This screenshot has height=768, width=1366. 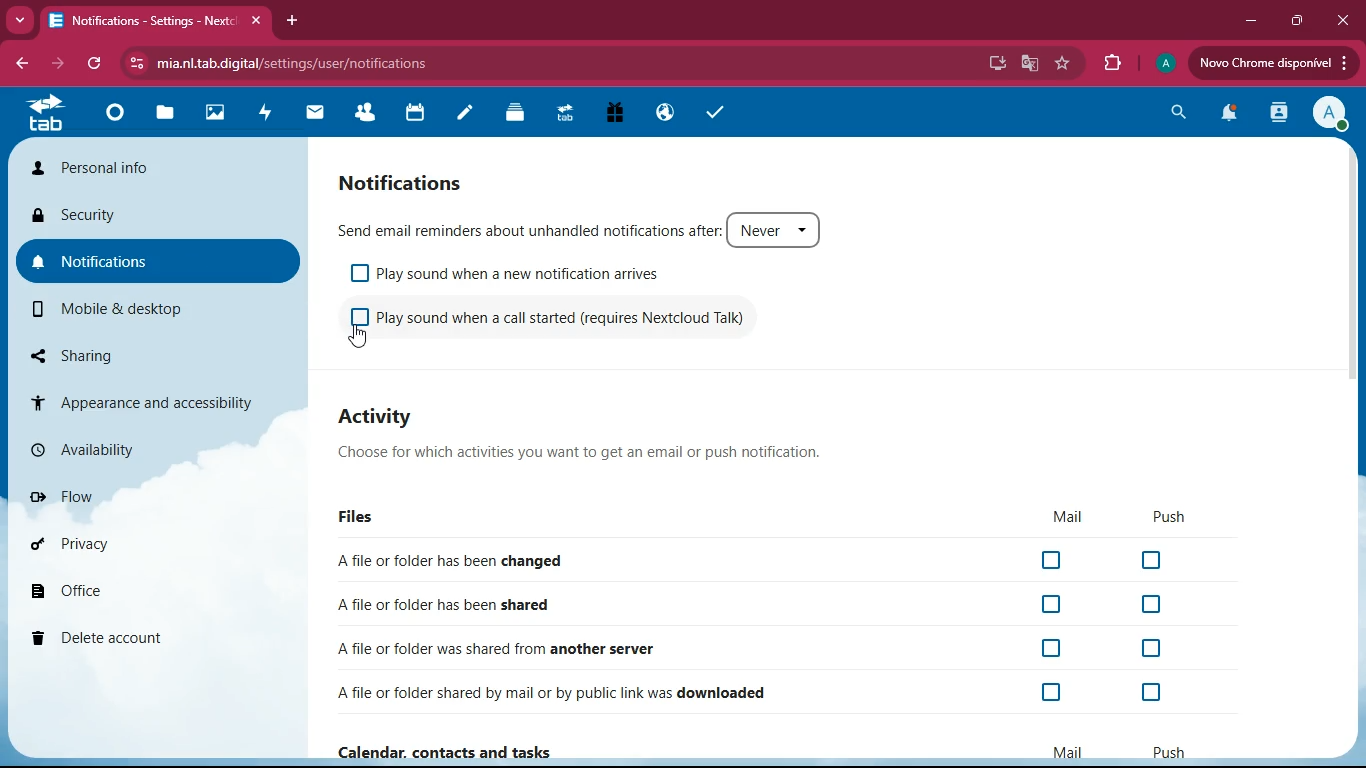 I want to click on Calendar , so click(x=449, y=750).